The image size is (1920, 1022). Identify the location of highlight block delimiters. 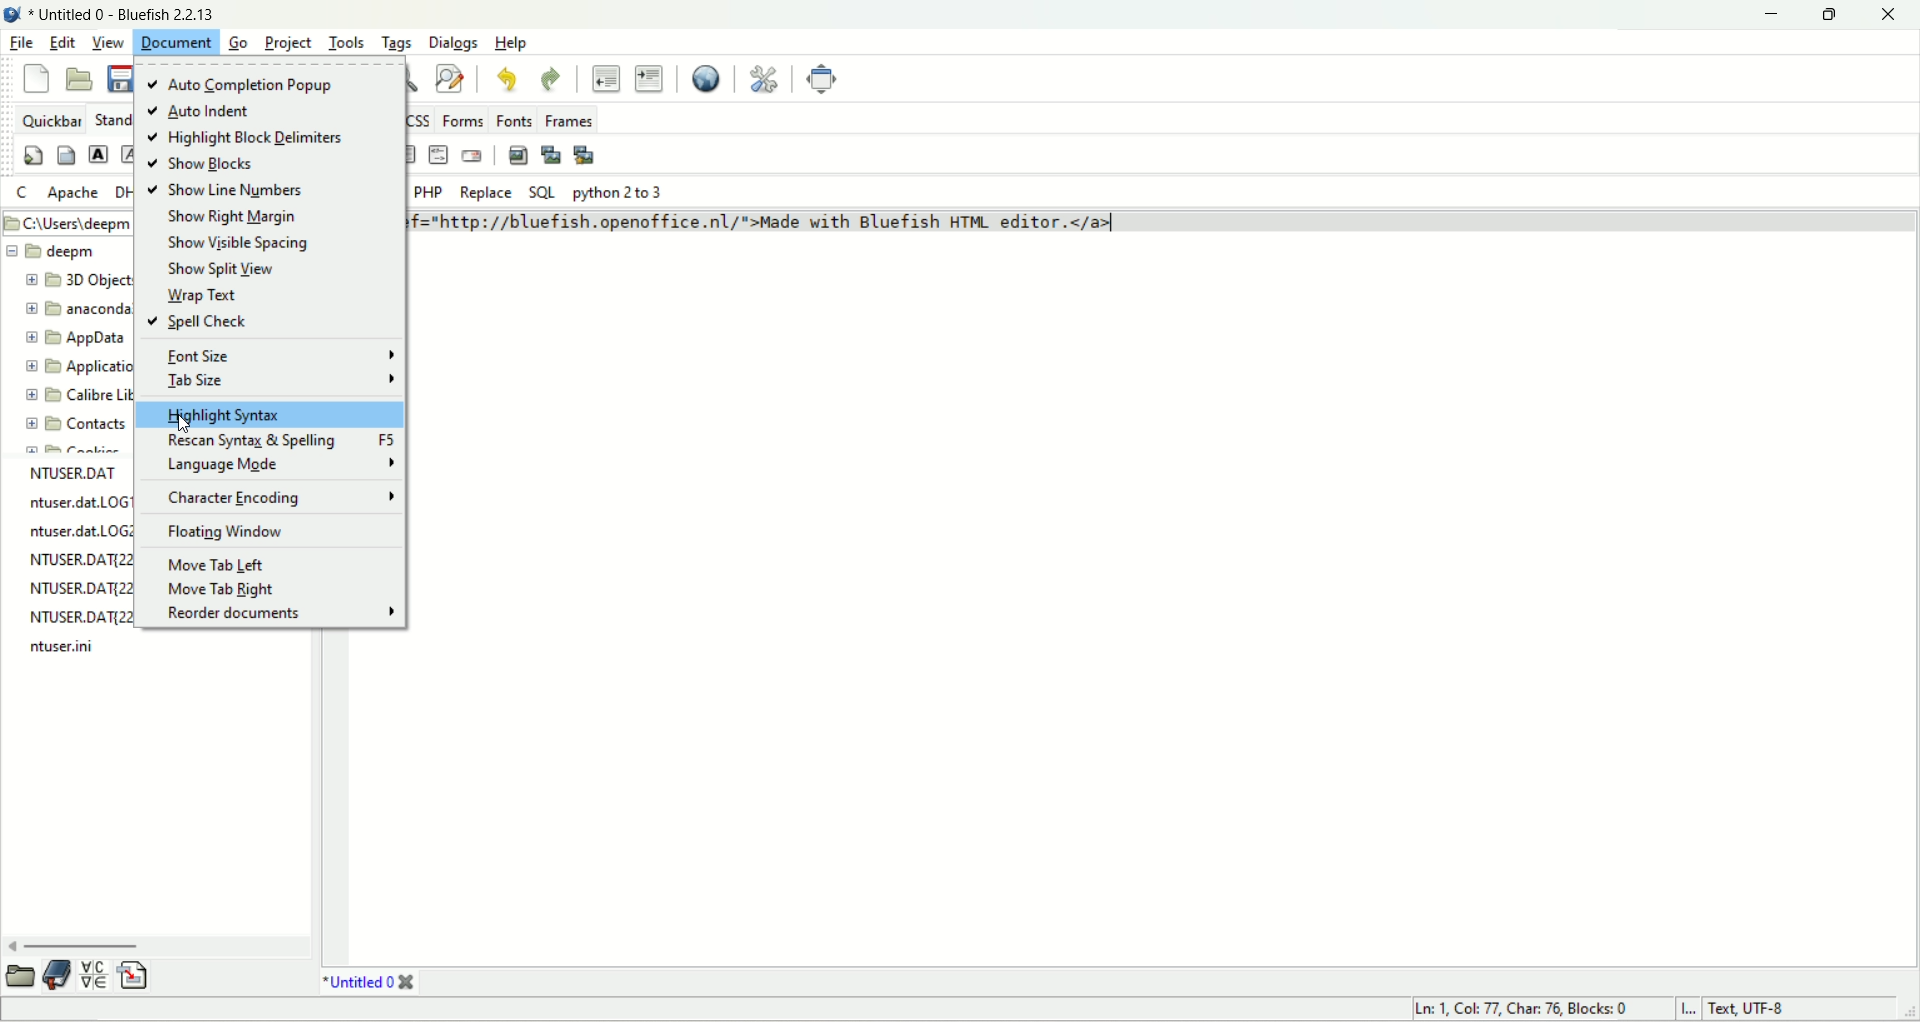
(251, 139).